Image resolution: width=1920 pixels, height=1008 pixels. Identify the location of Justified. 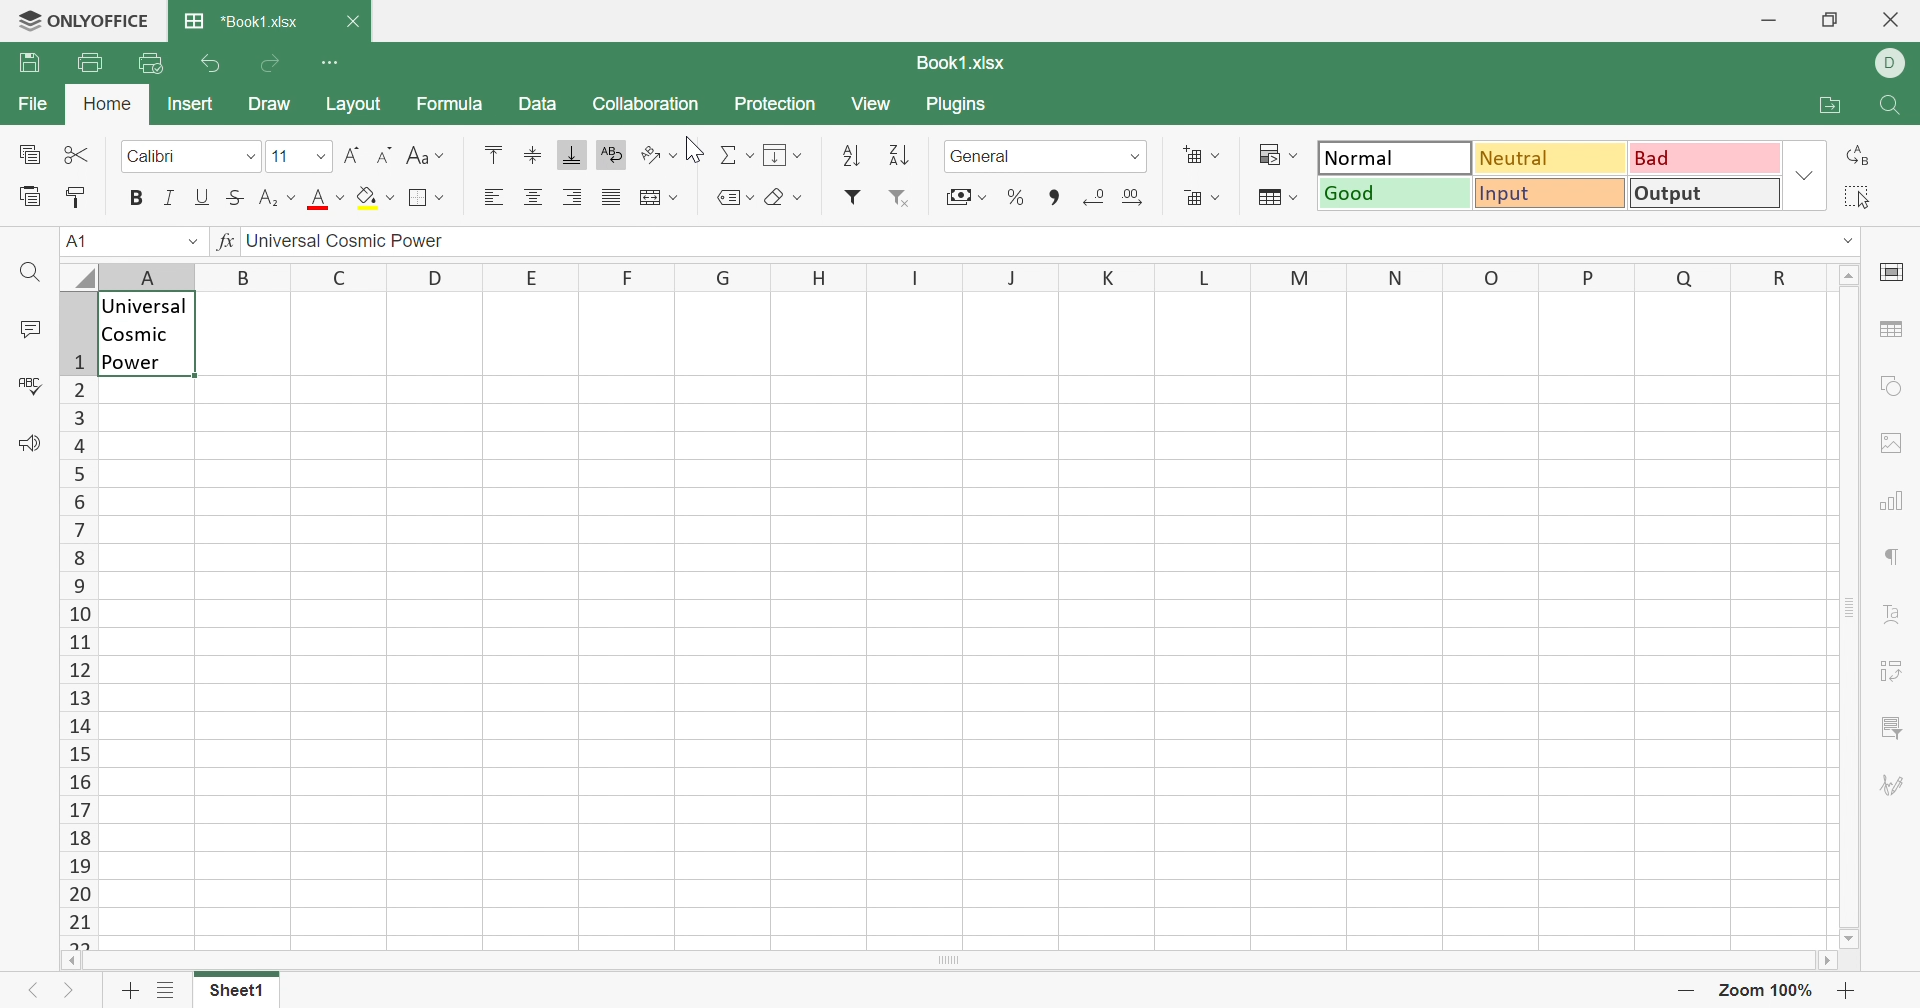
(610, 197).